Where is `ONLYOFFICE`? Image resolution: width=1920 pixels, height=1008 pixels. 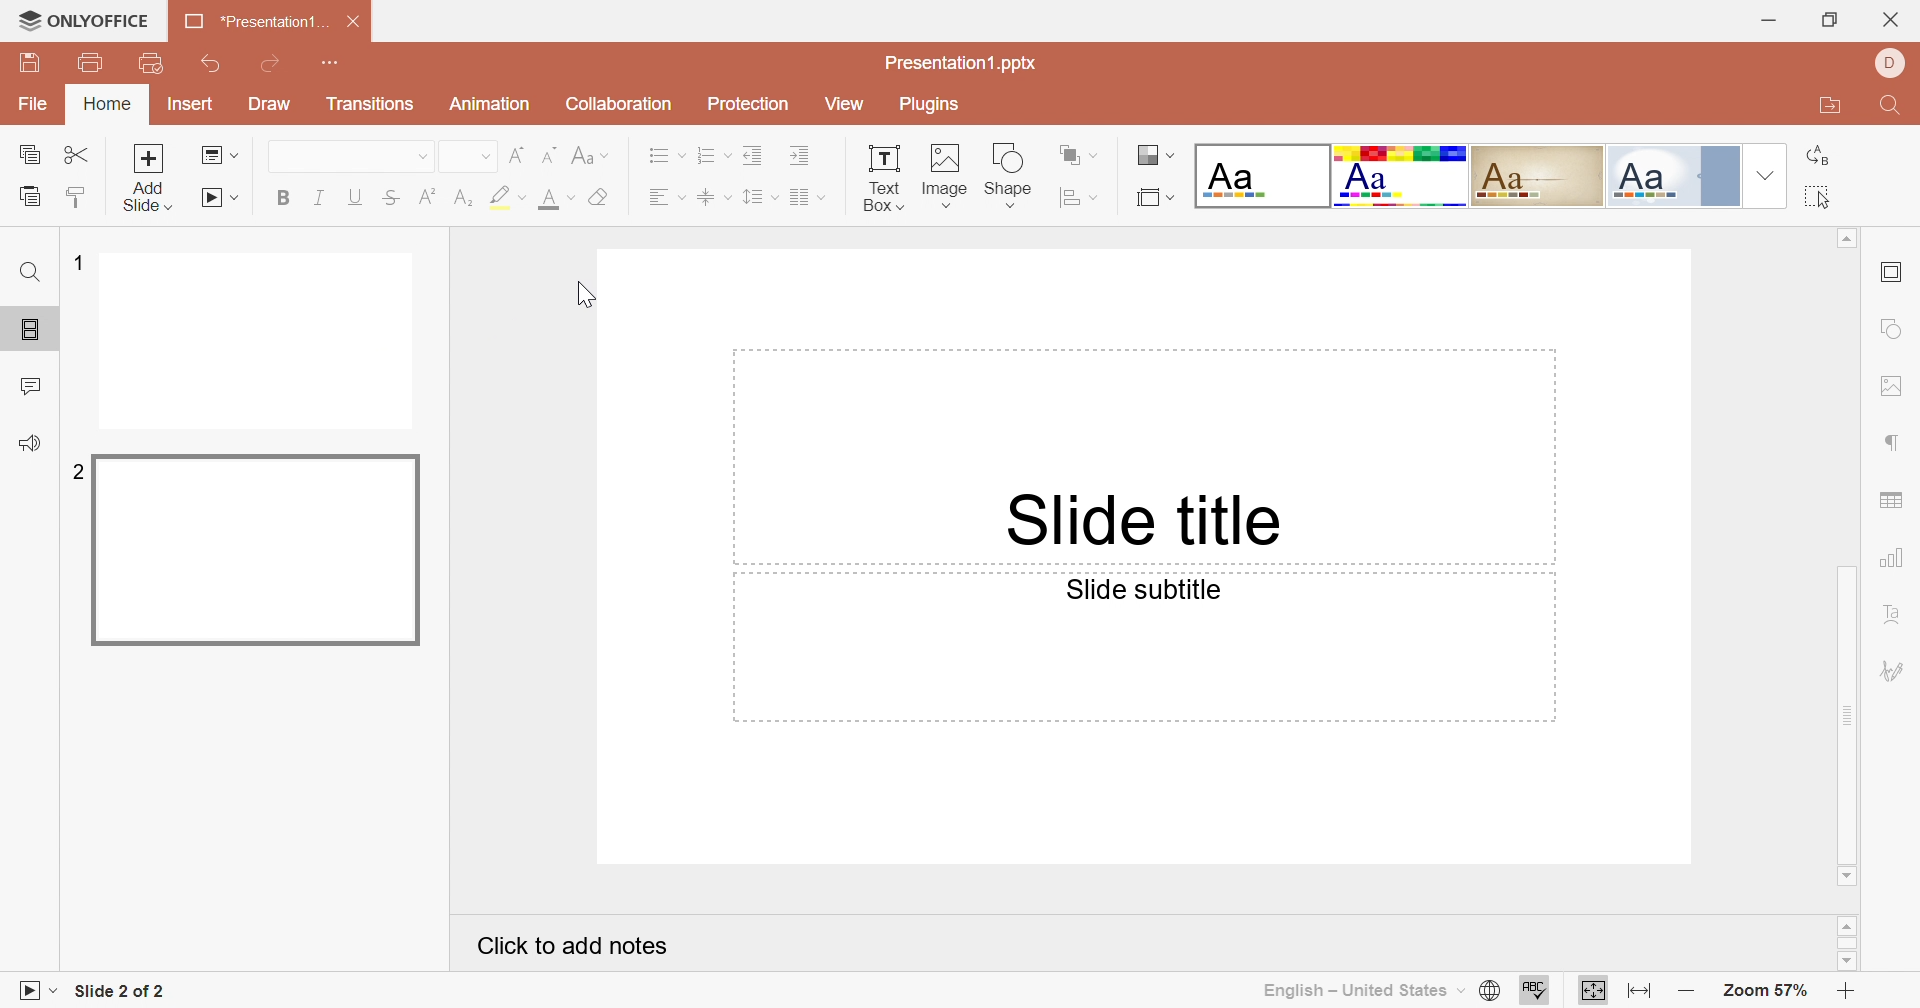 ONLYOFFICE is located at coordinates (83, 18).